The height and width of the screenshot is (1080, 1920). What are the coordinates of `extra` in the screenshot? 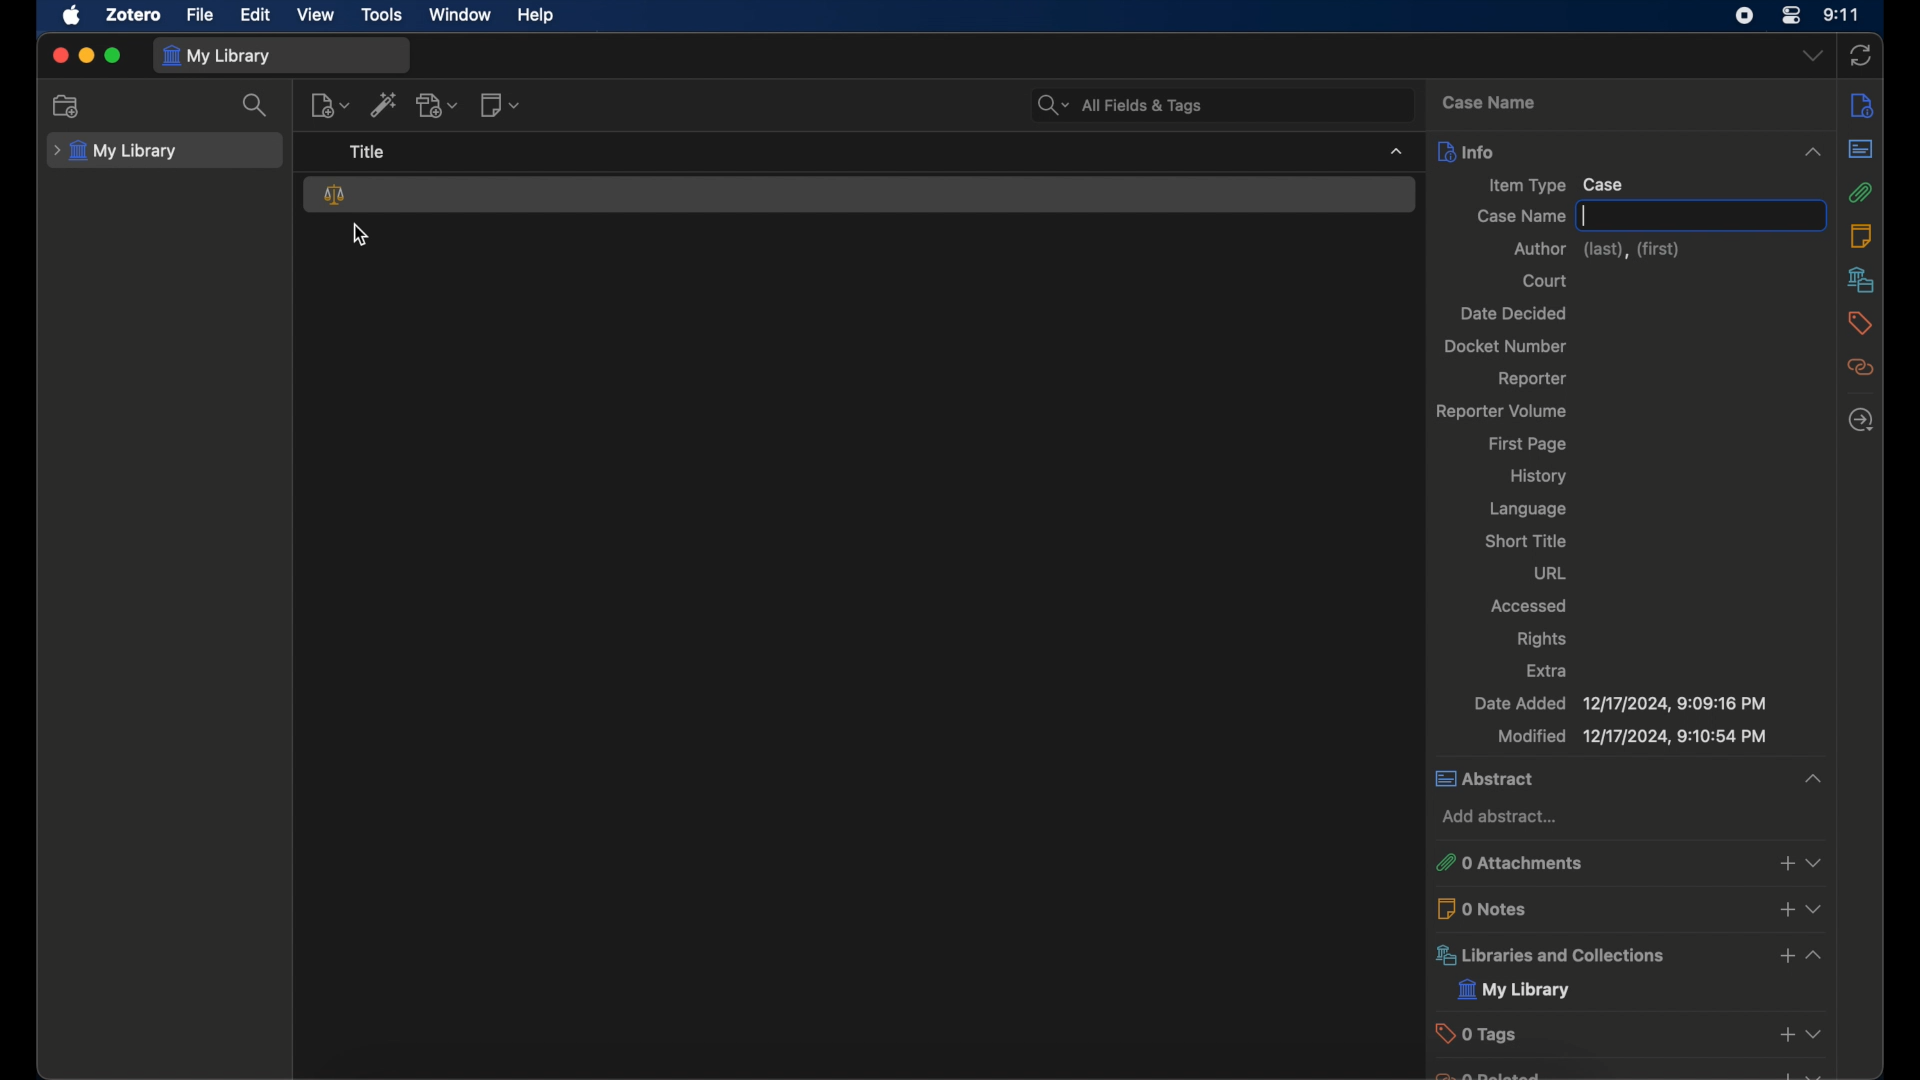 It's located at (1547, 671).